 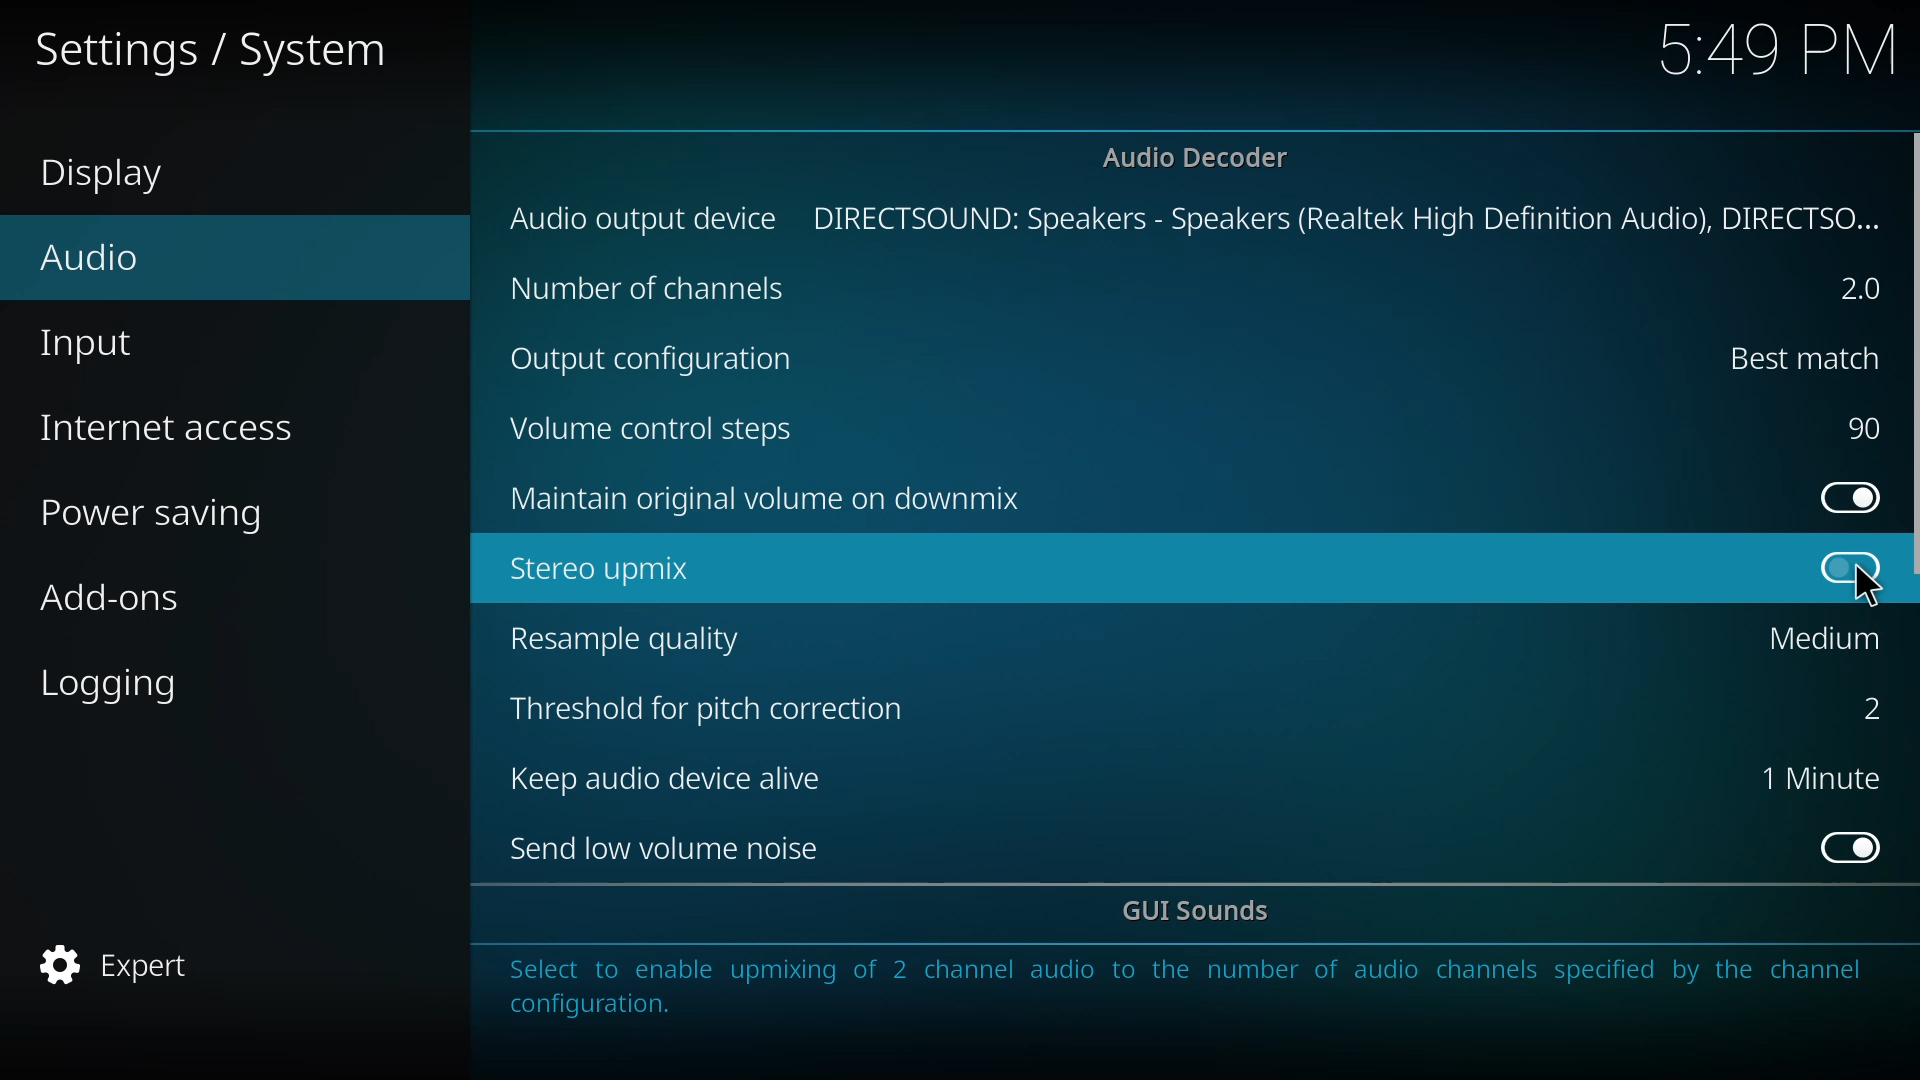 What do you see at coordinates (225, 46) in the screenshot?
I see `settings system` at bounding box center [225, 46].